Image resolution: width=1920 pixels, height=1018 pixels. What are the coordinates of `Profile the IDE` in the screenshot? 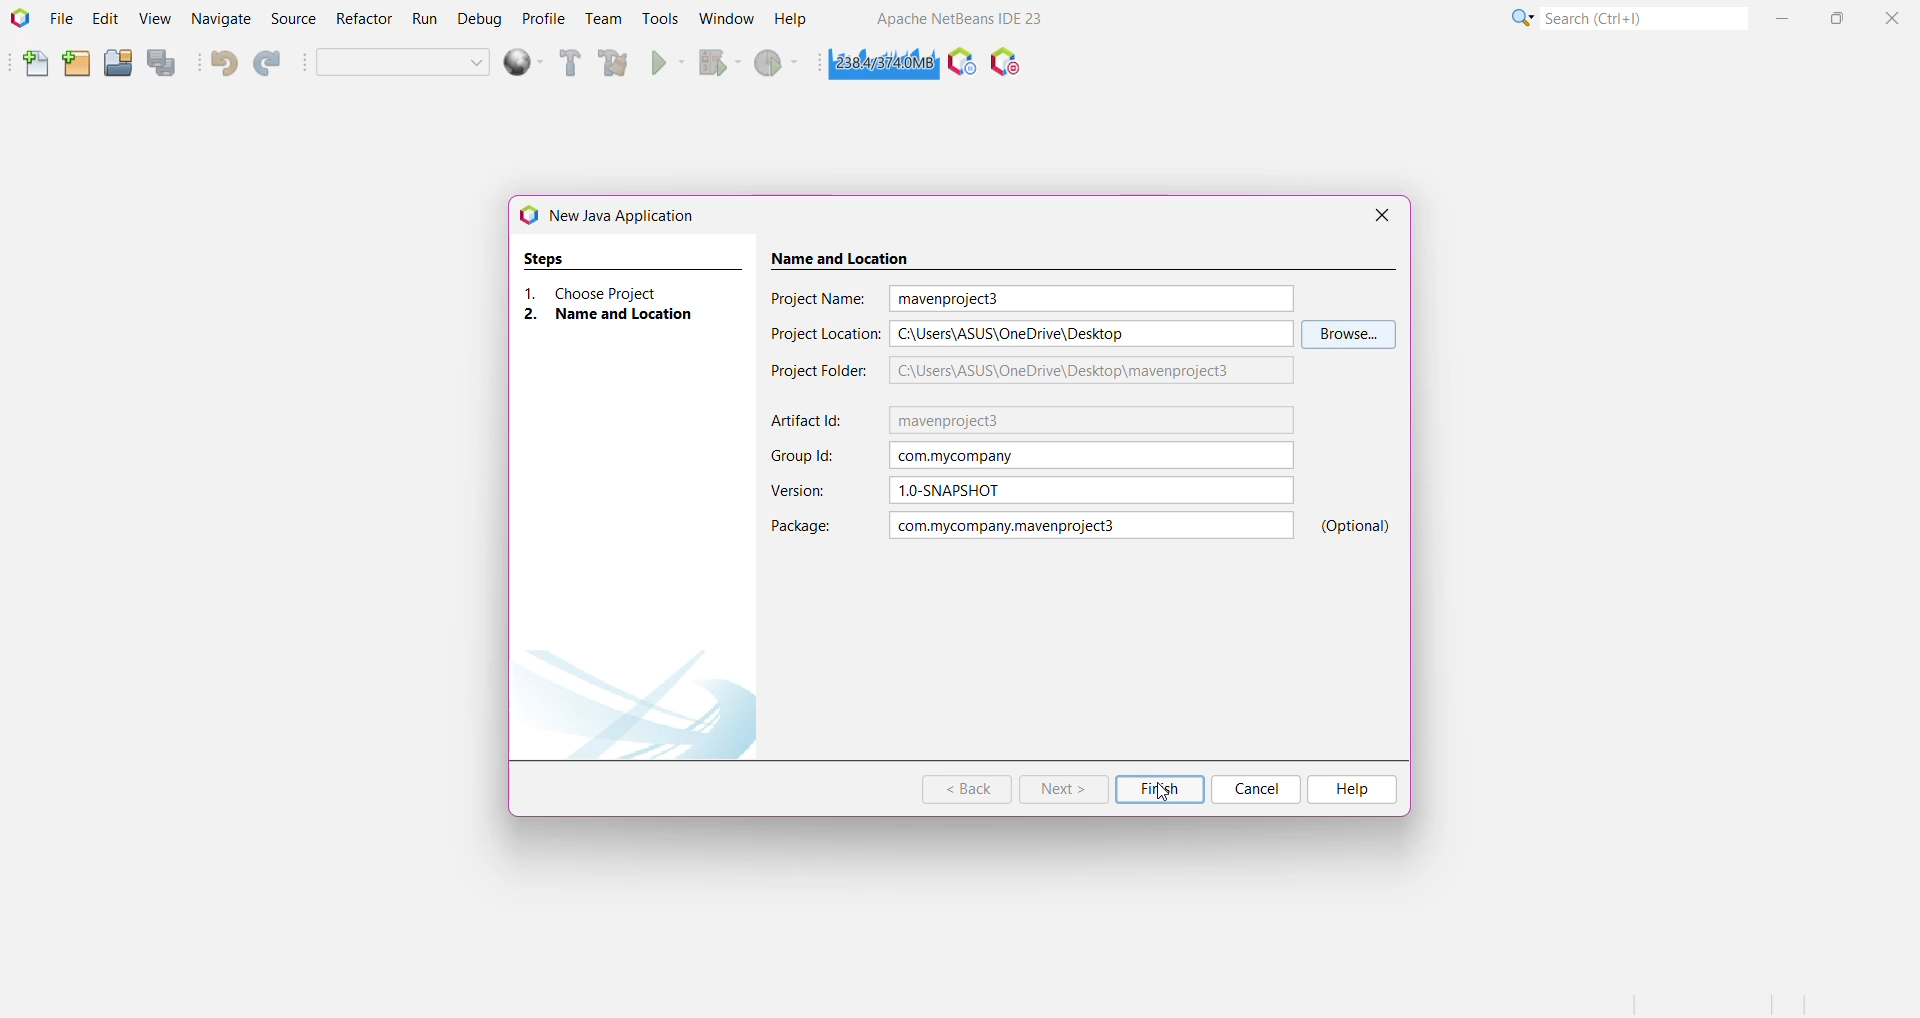 It's located at (961, 65).